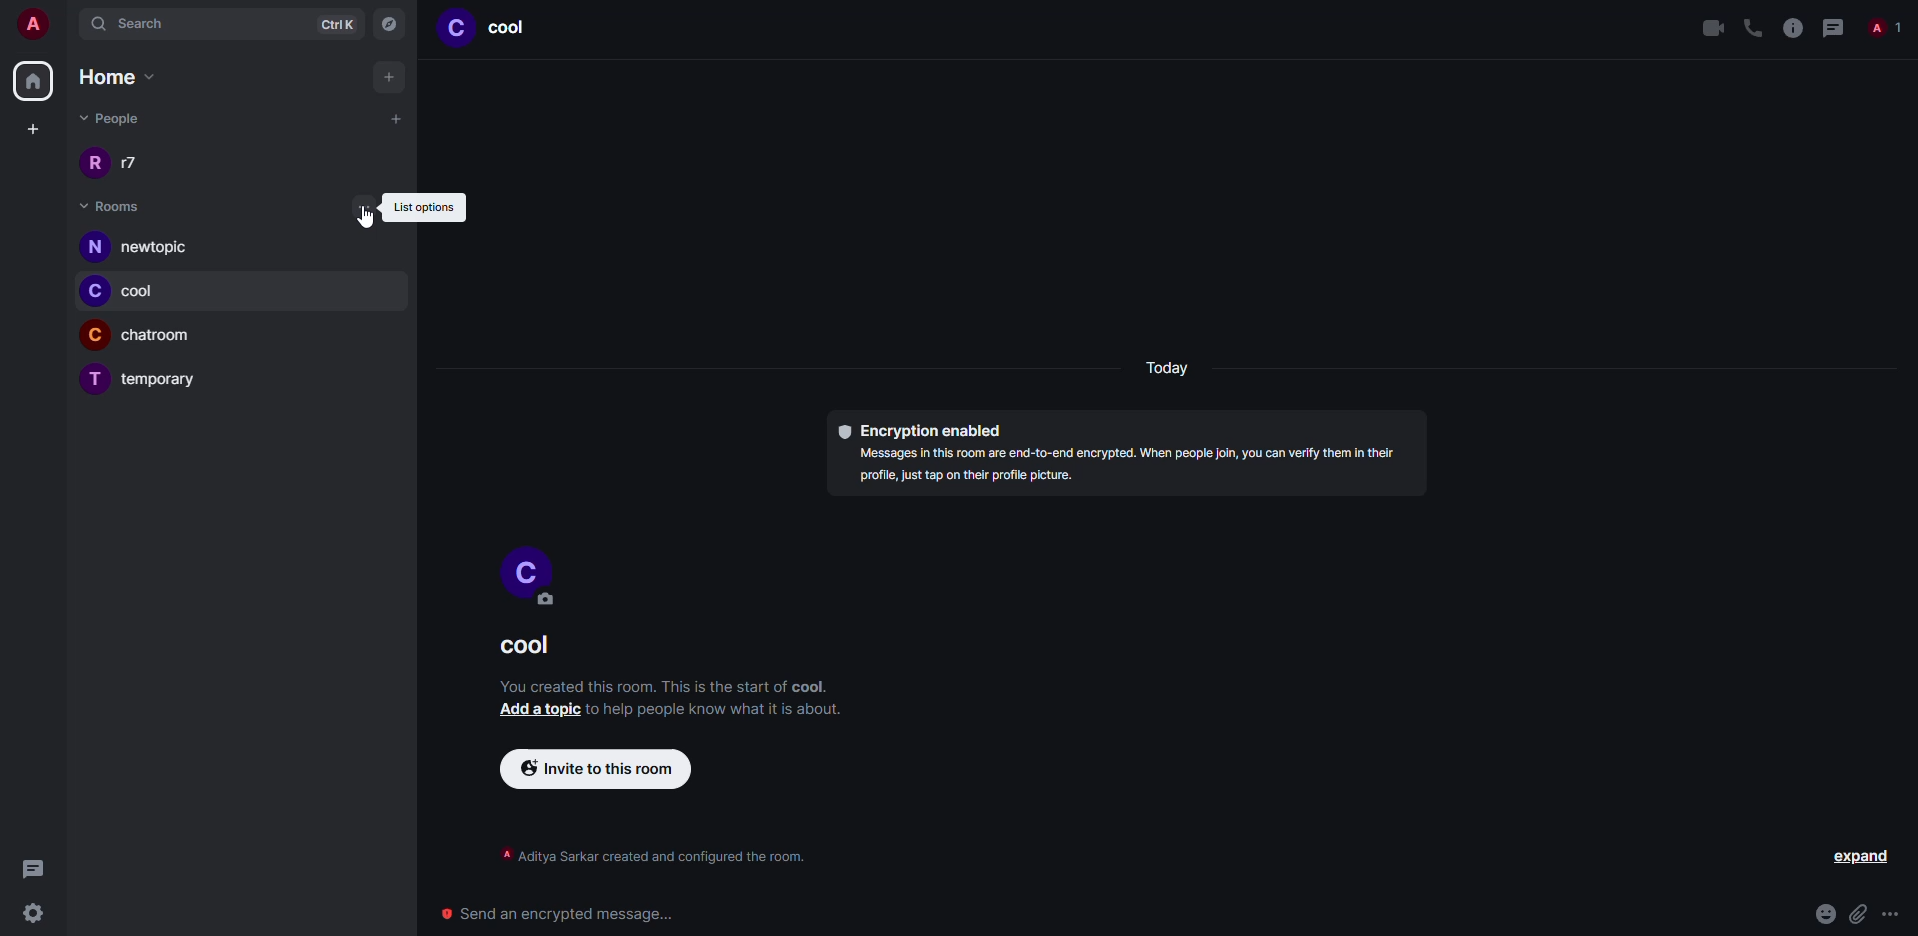 The image size is (1918, 936). Describe the element at coordinates (112, 206) in the screenshot. I see `rooms` at that location.